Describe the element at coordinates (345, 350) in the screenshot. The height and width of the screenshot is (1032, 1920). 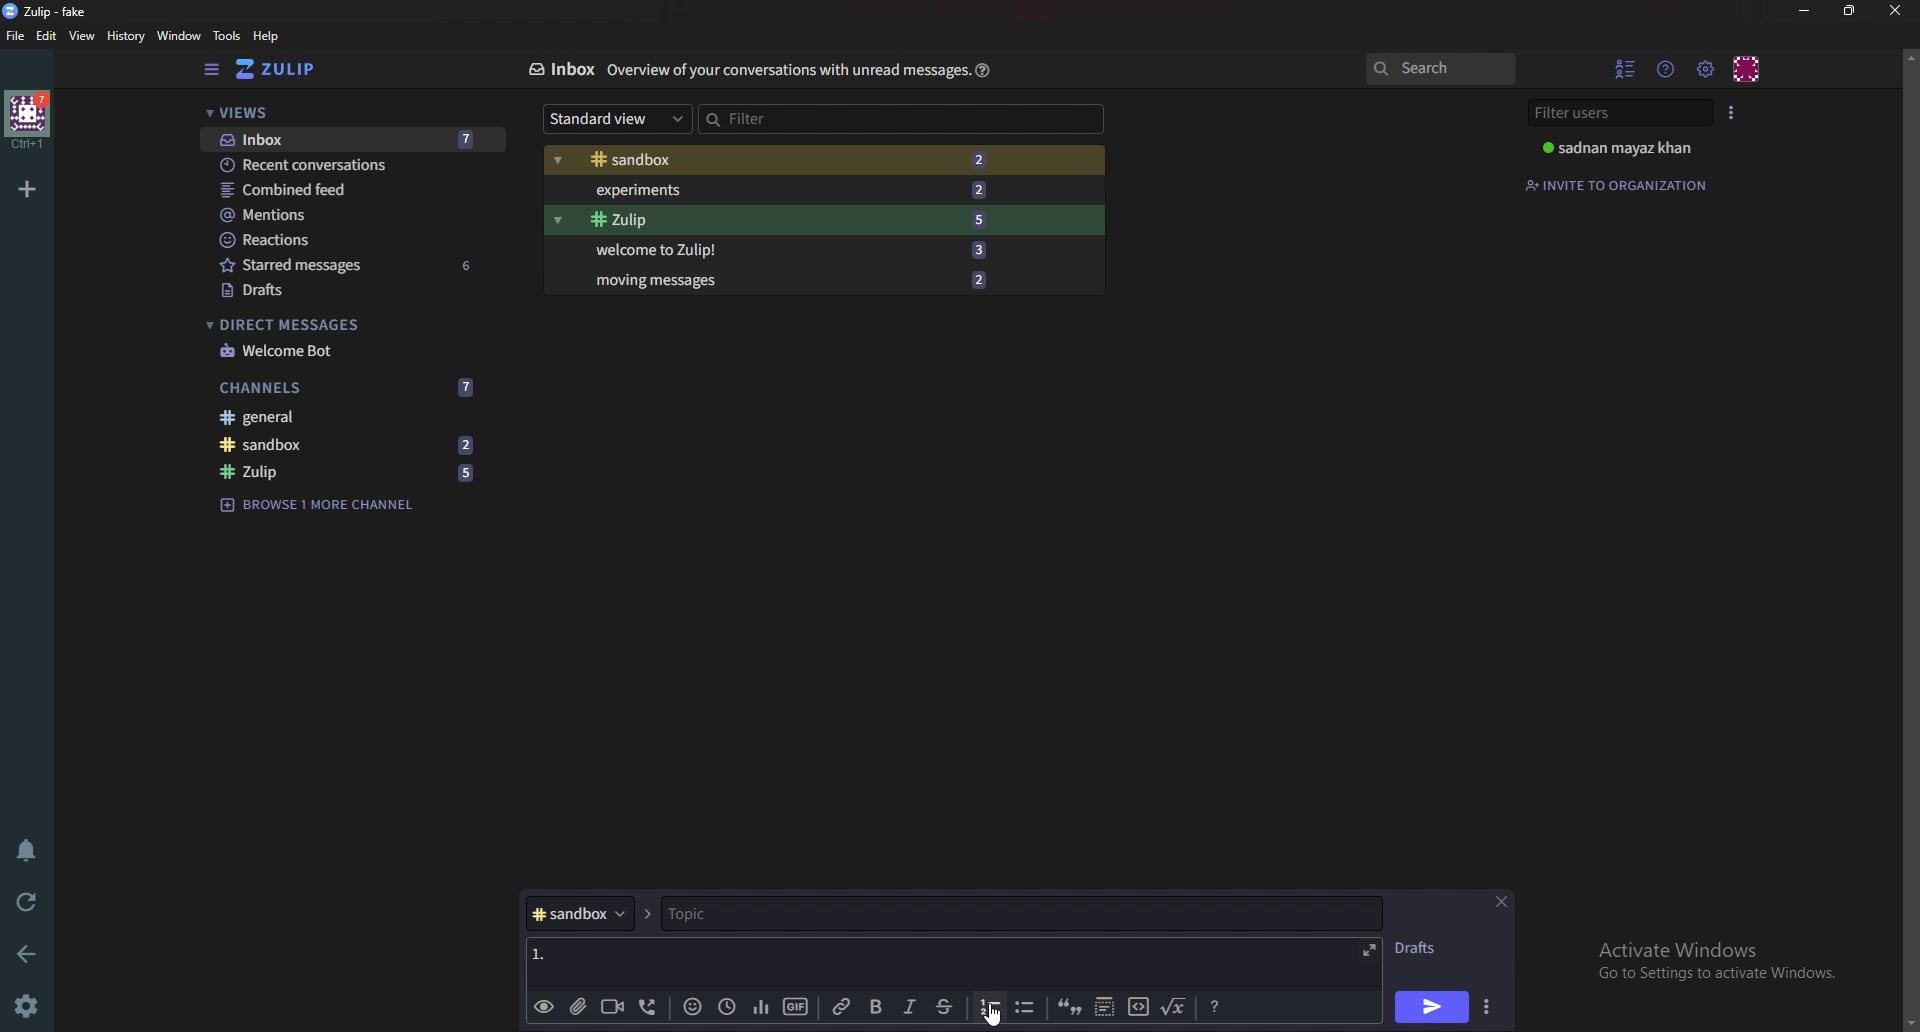
I see `welcome bot` at that location.